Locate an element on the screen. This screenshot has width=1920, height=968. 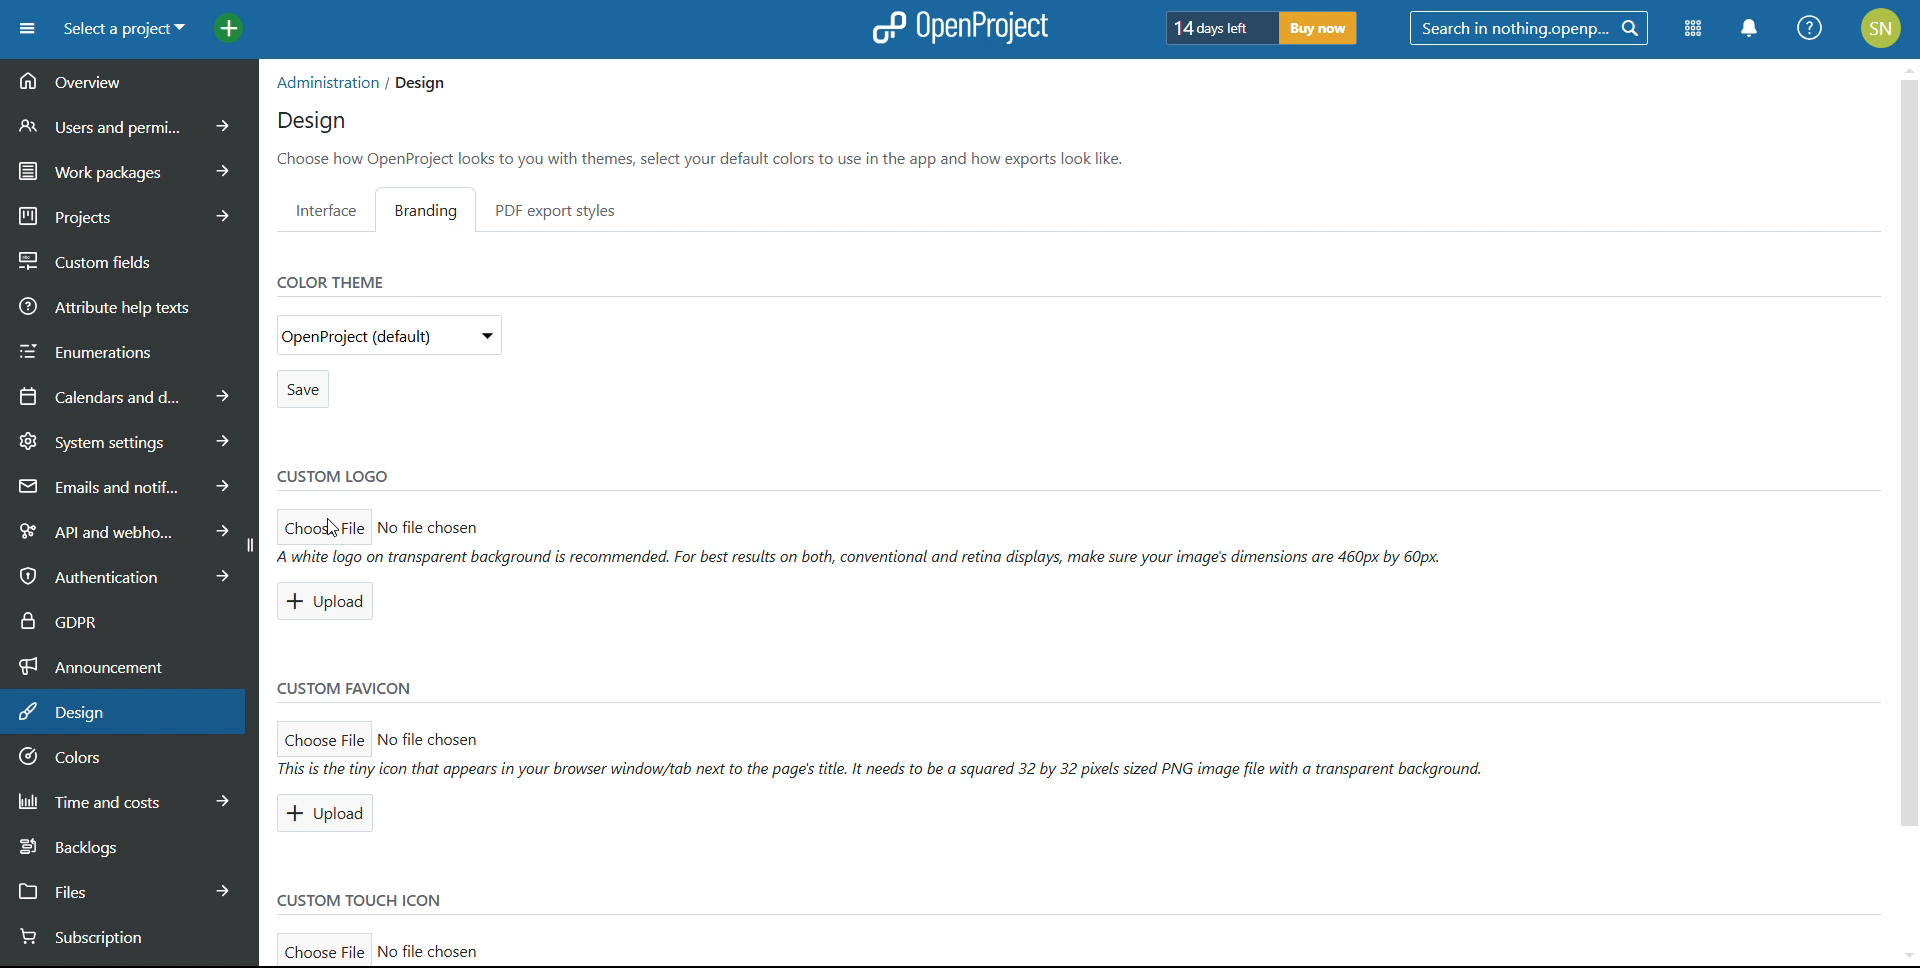
choose filefor custom touch icon is located at coordinates (322, 952).